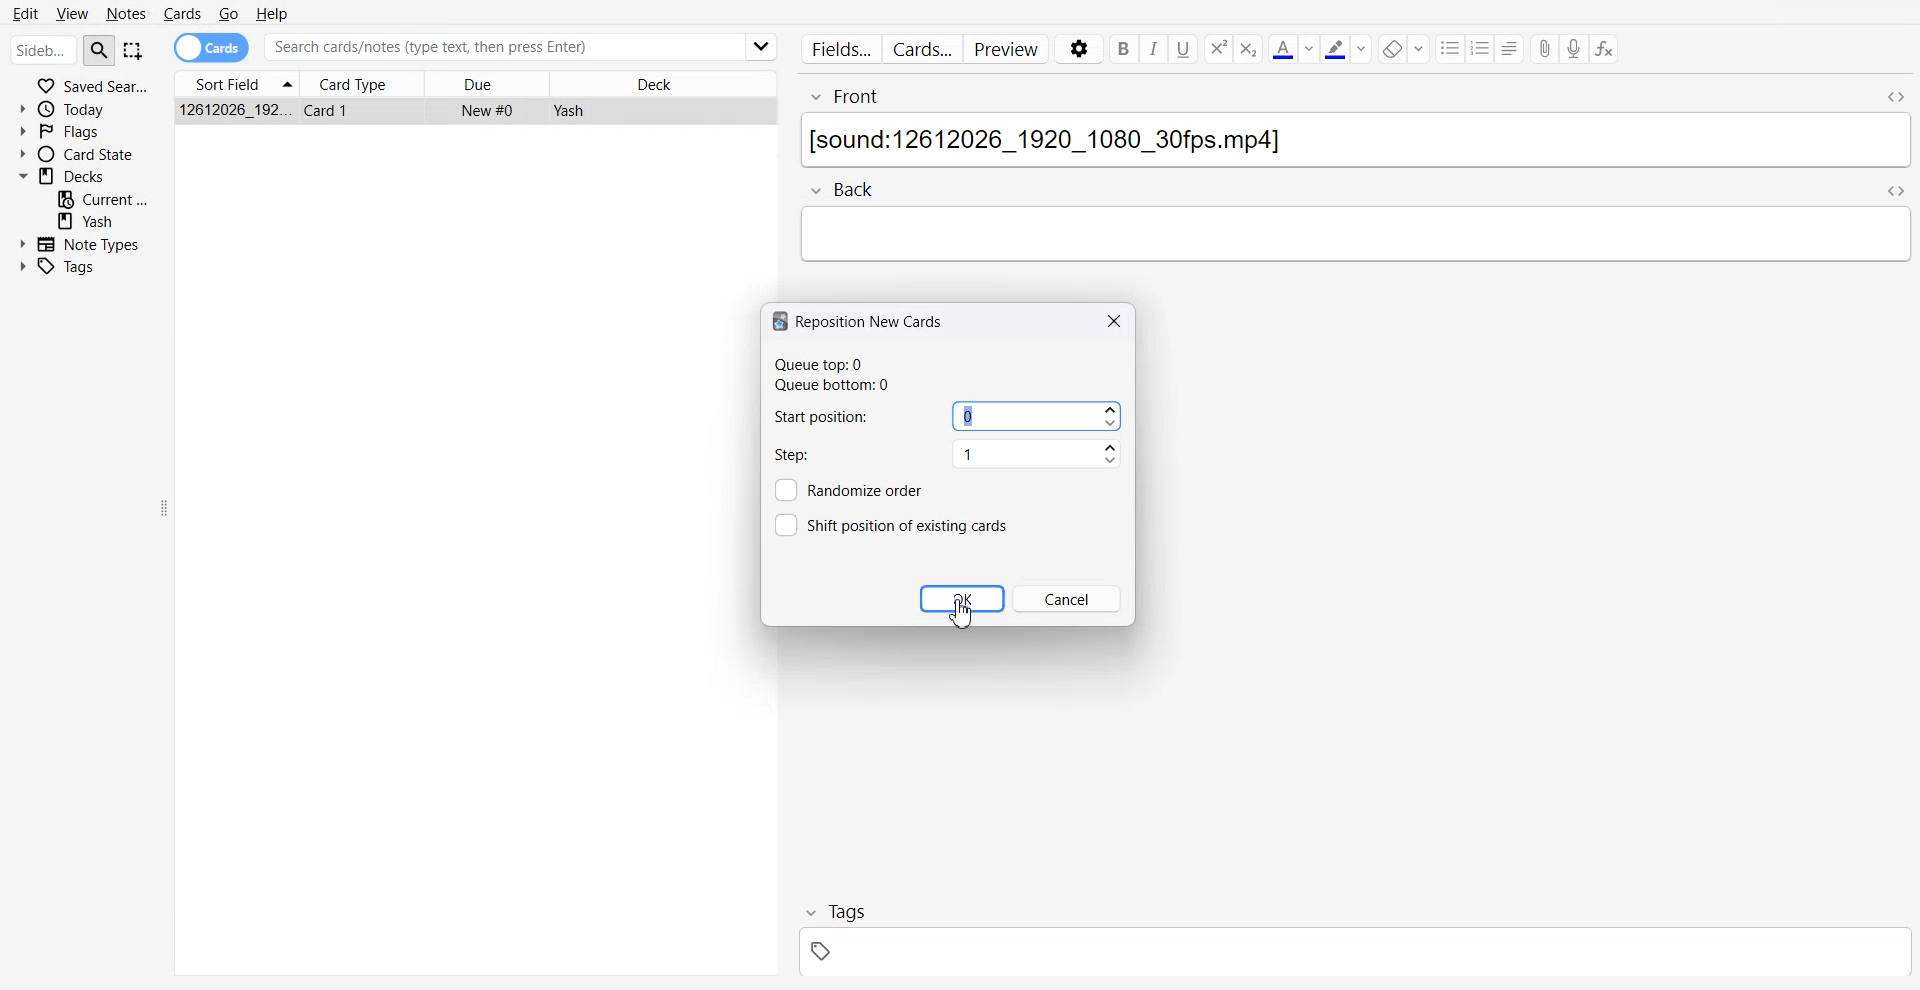 This screenshot has height=990, width=1920. I want to click on Card toggle, so click(212, 46).